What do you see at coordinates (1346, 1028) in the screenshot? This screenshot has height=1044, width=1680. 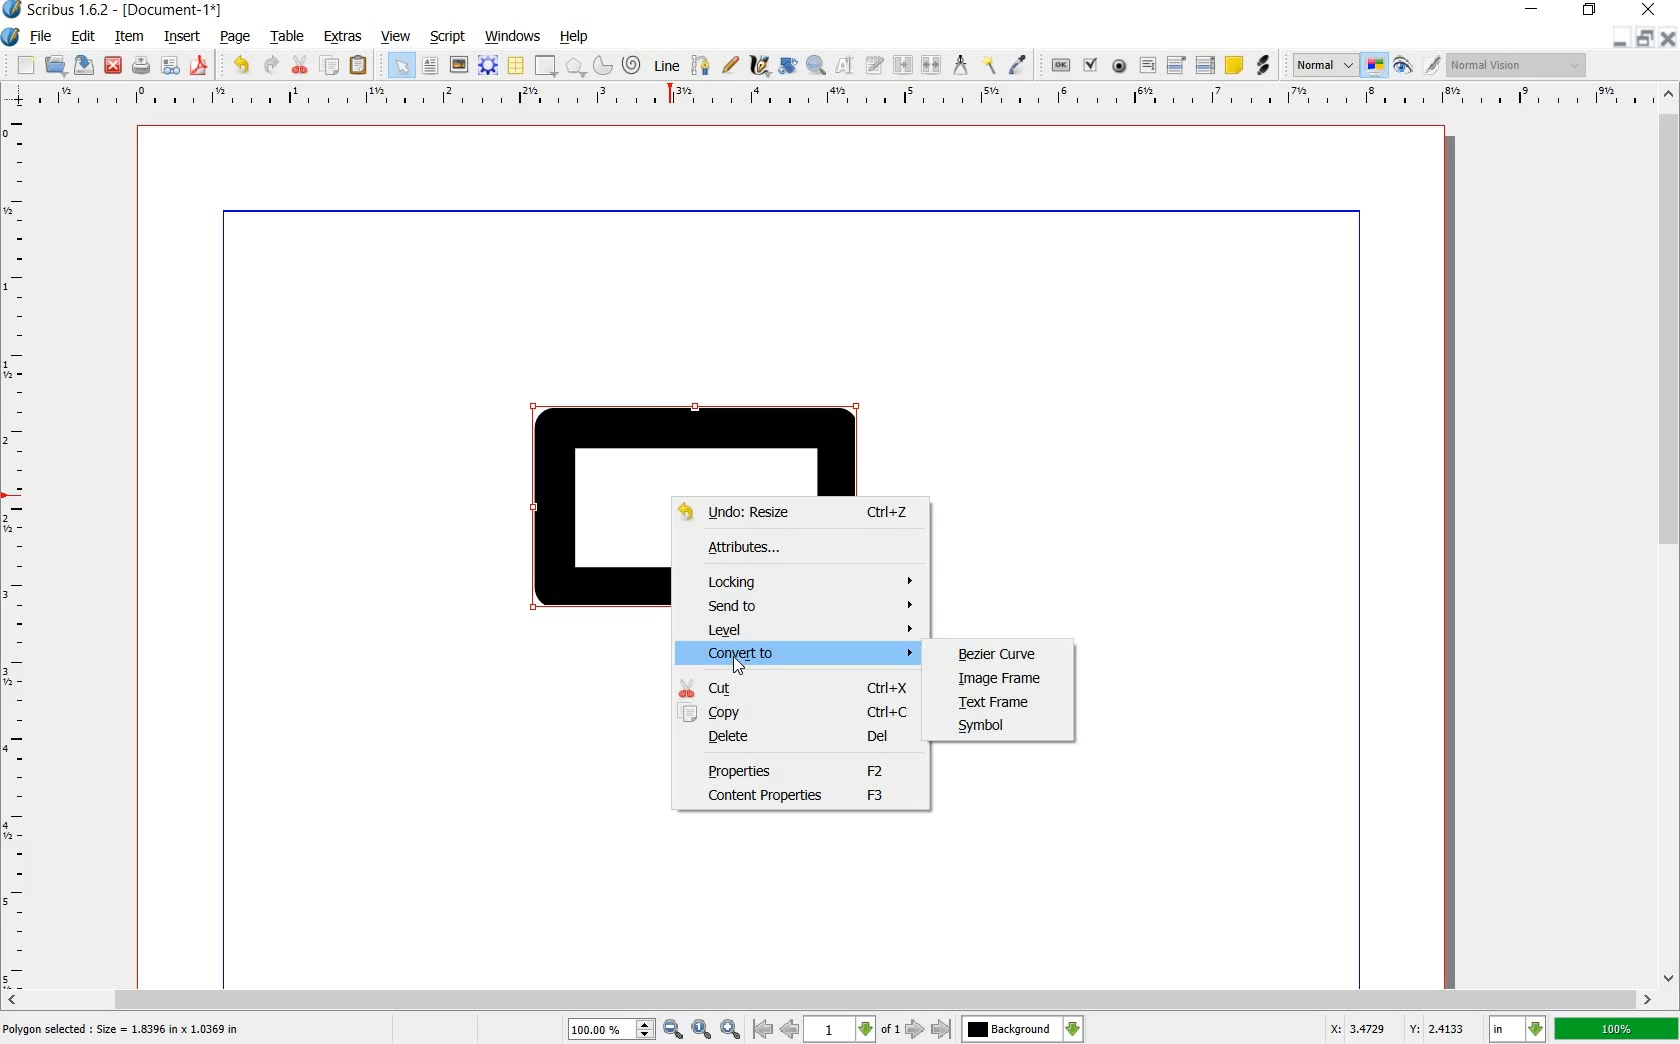 I see `coordinates x: 3.4729` at bounding box center [1346, 1028].